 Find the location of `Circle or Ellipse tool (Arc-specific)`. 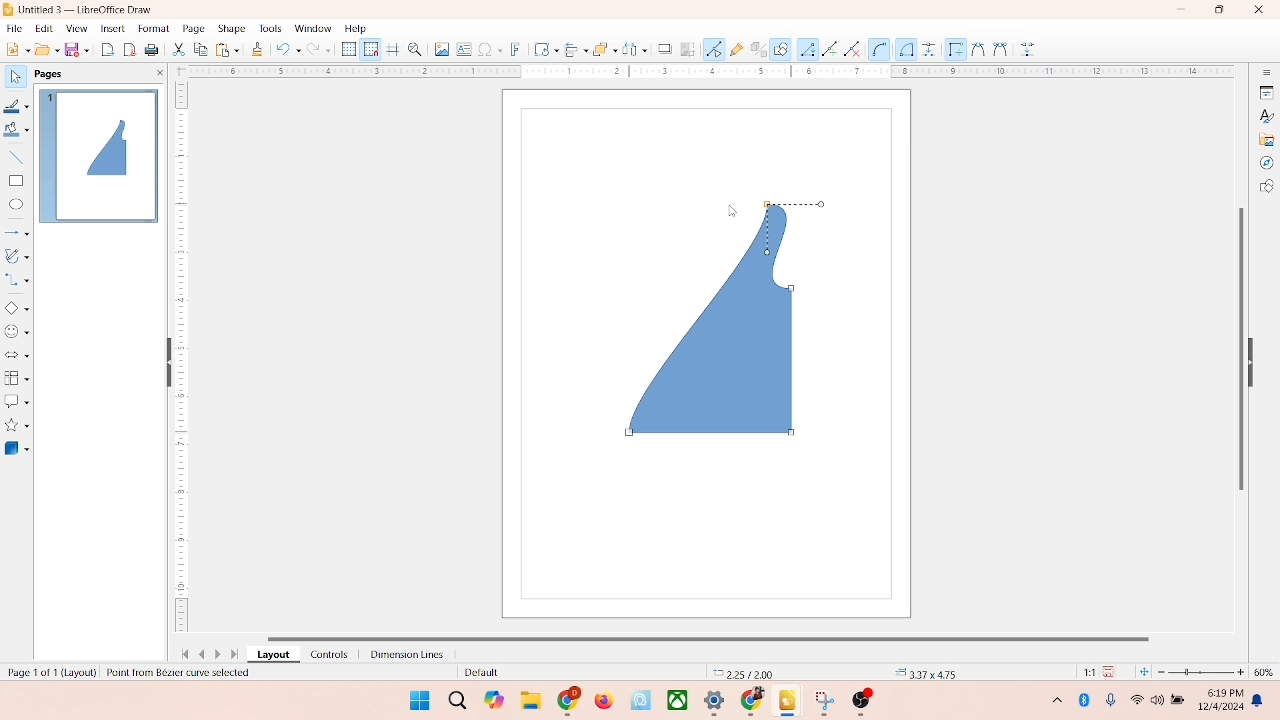

Circle or Ellipse tool (Arc-specific) is located at coordinates (880, 50).